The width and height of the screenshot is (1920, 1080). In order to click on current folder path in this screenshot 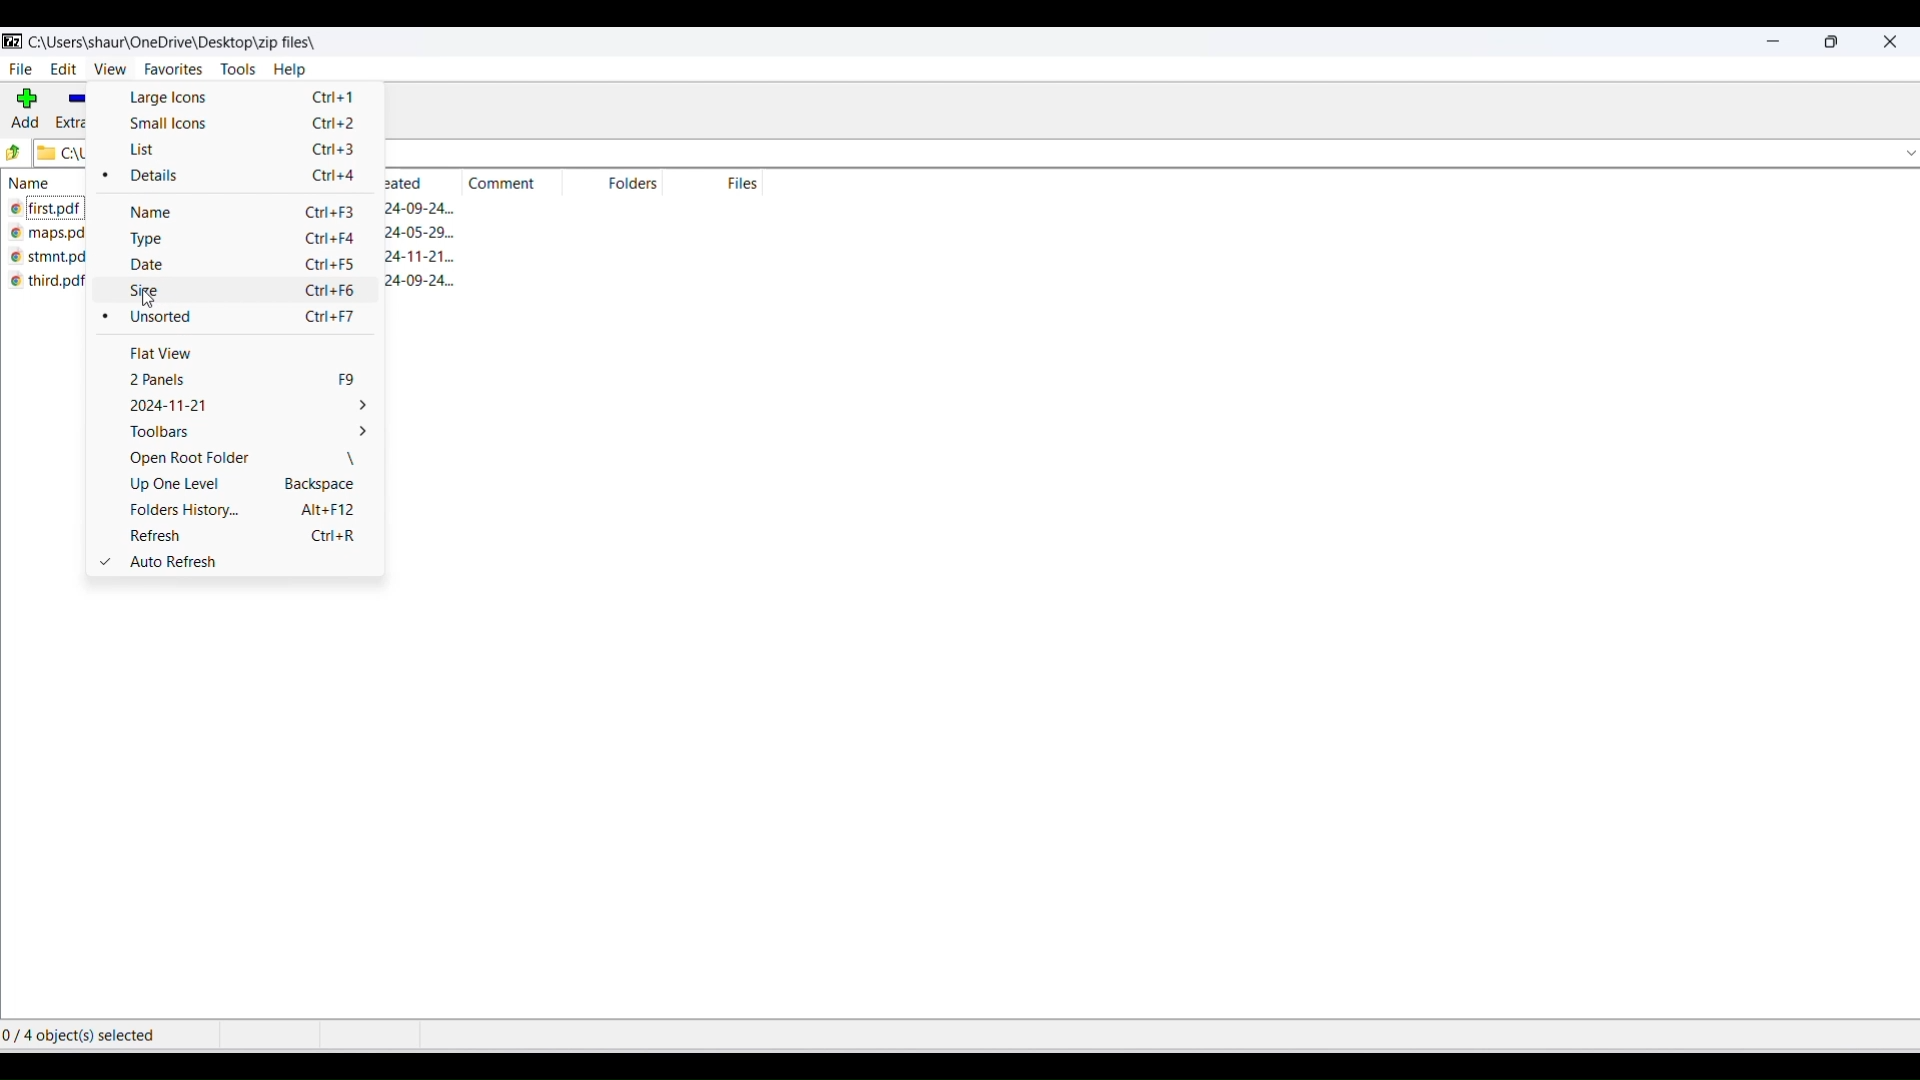, I will do `click(188, 42)`.